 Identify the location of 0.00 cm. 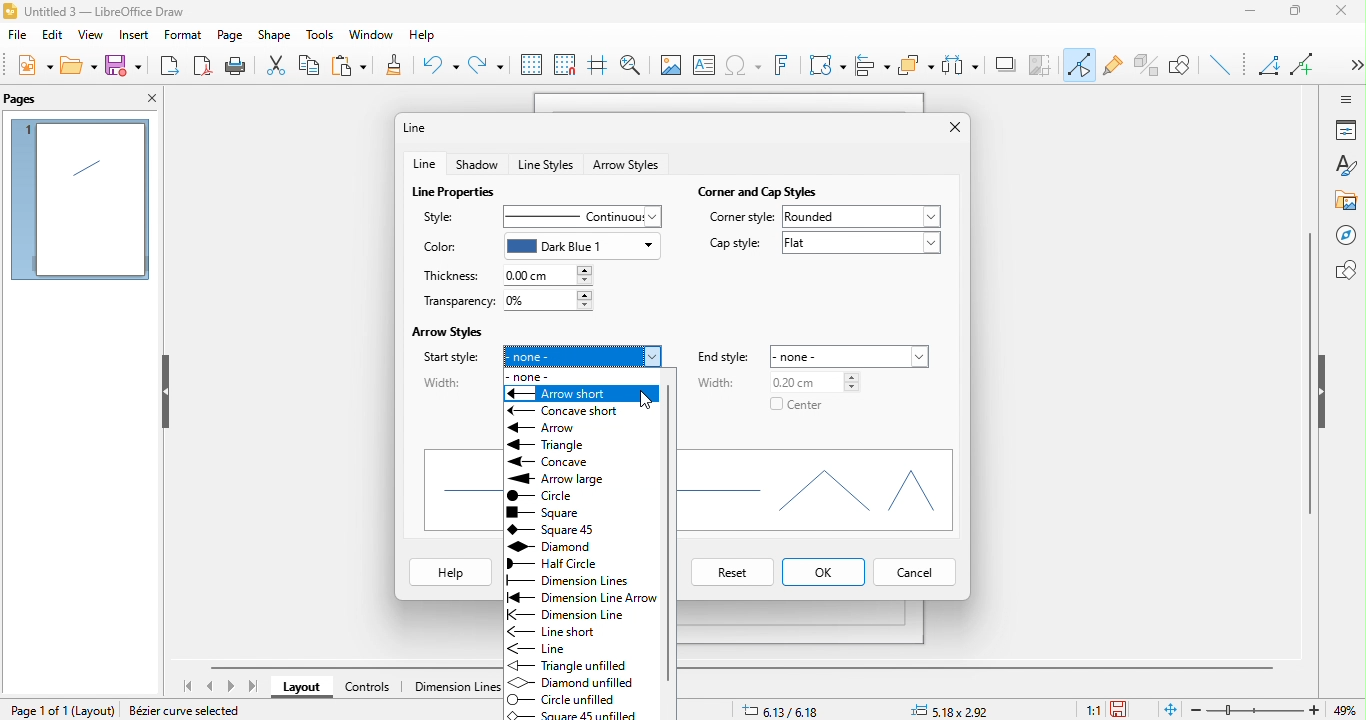
(550, 275).